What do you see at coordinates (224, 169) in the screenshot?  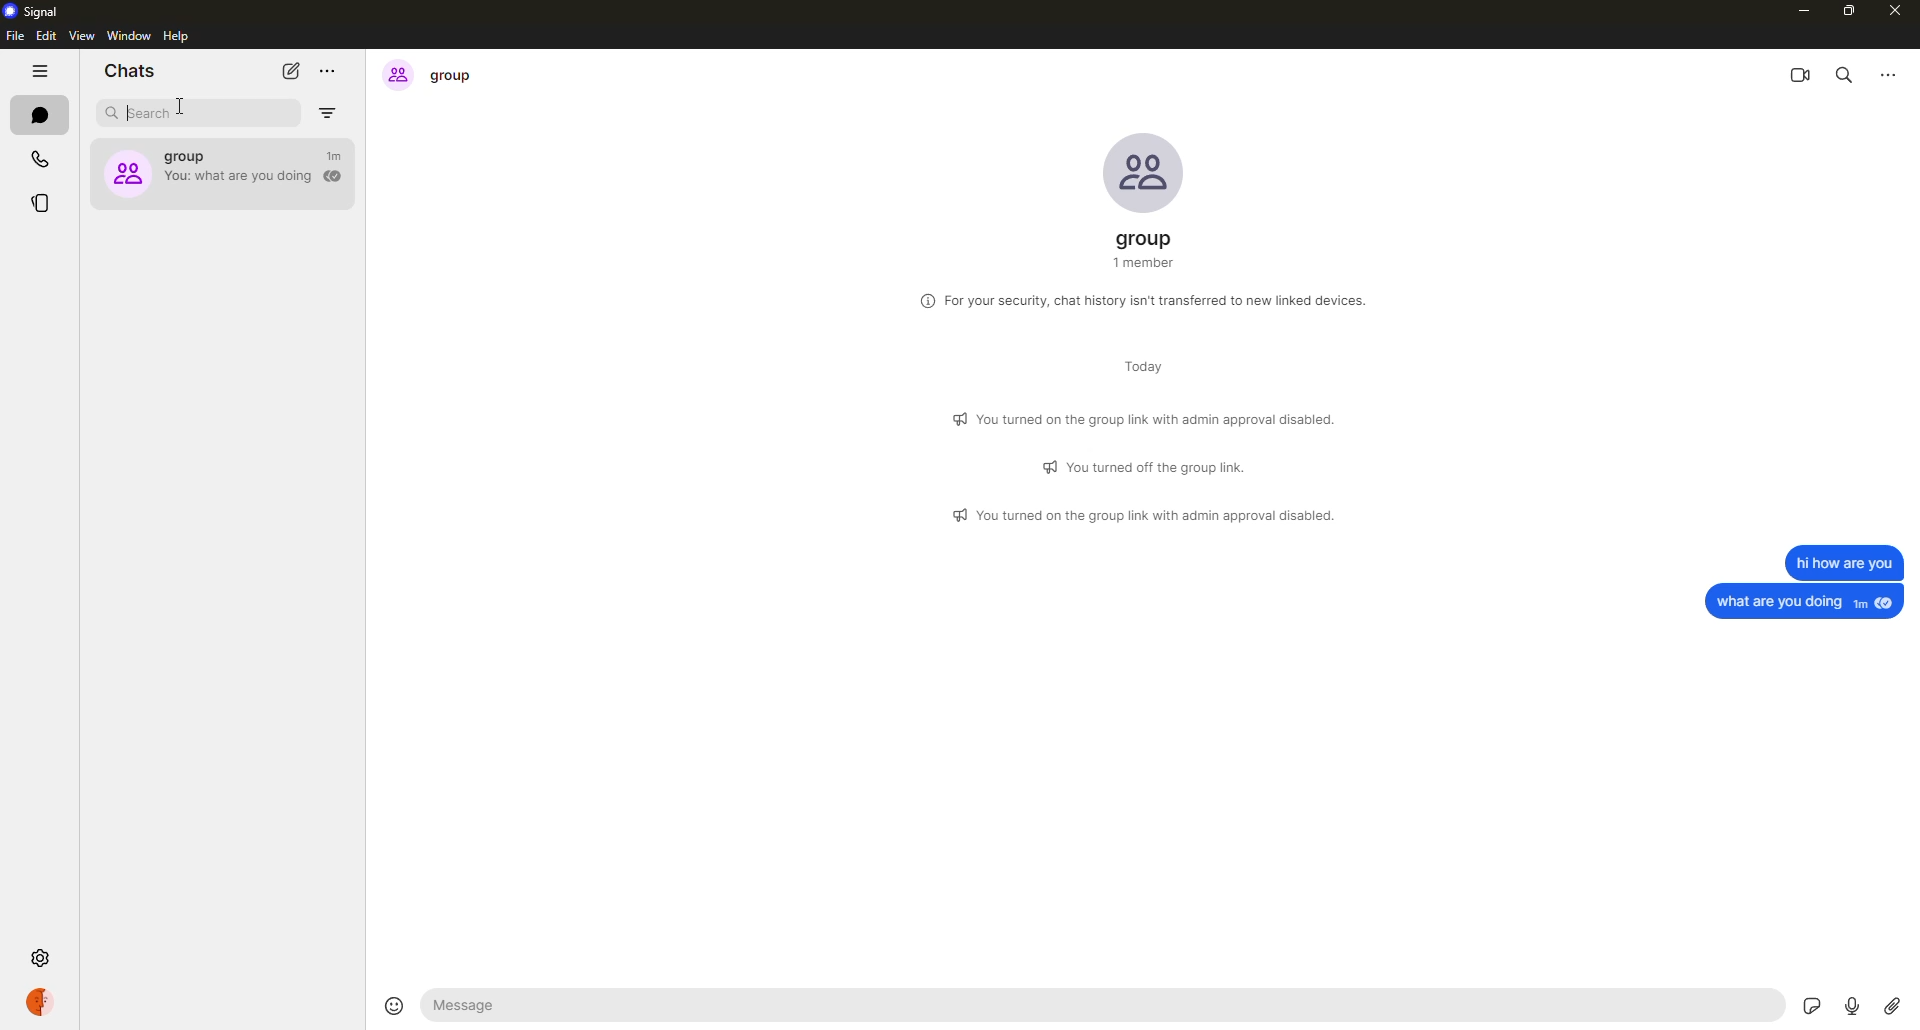 I see `group` at bounding box center [224, 169].